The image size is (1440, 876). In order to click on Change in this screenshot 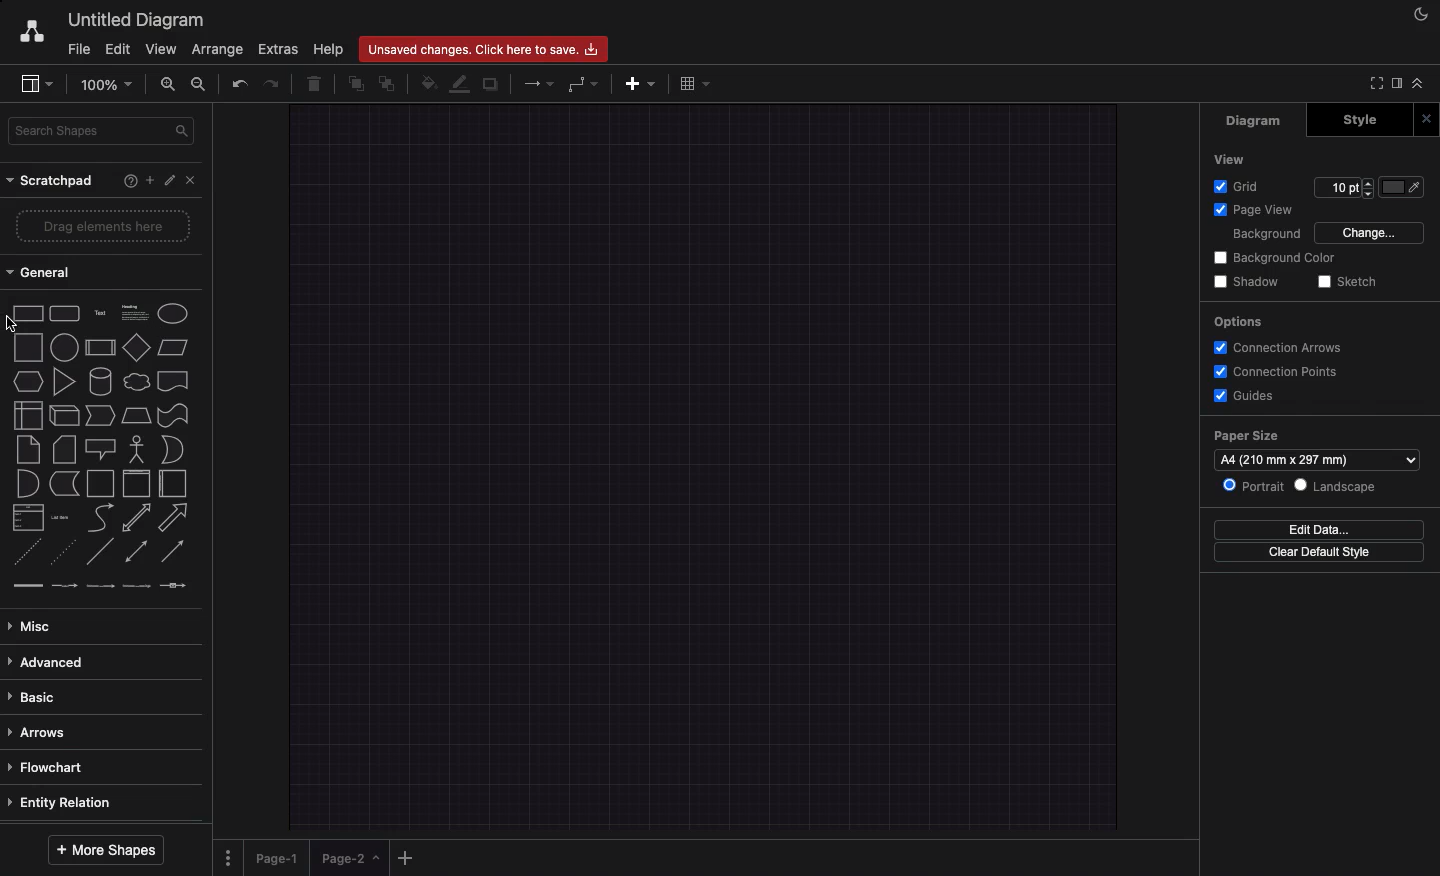, I will do `click(1372, 234)`.